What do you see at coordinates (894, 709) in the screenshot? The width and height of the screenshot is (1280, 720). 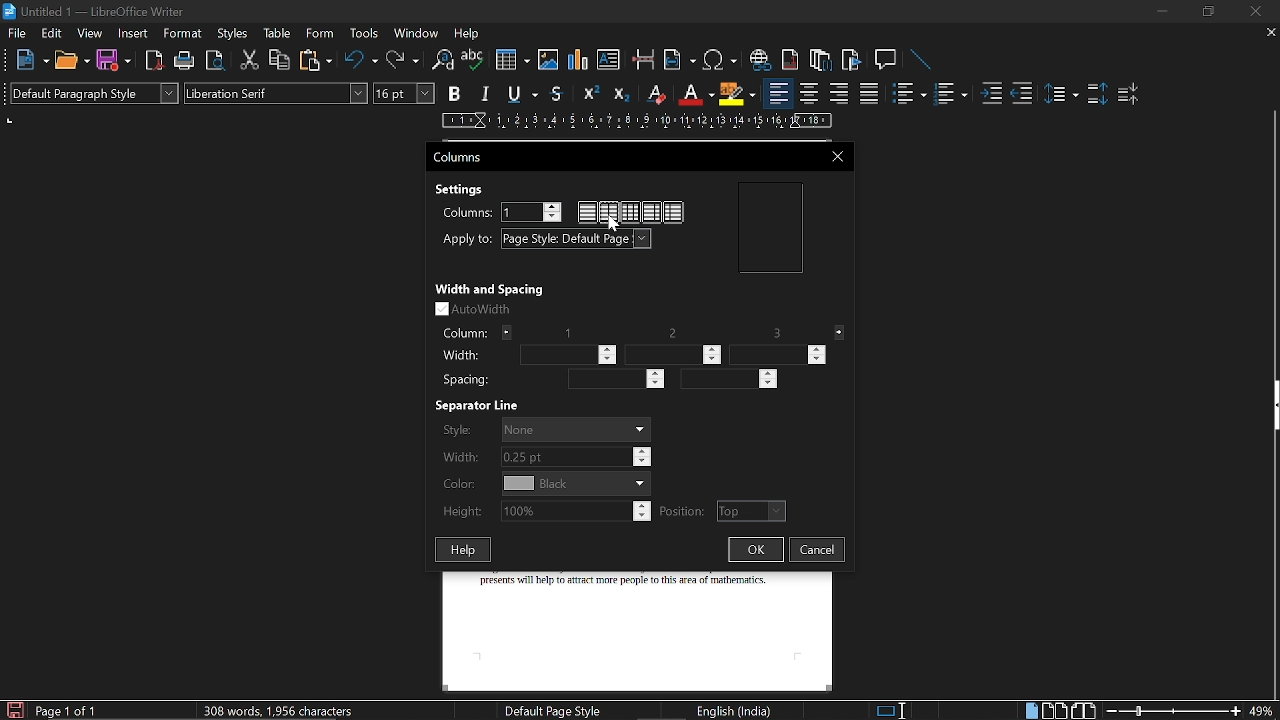 I see `Standard selection` at bounding box center [894, 709].